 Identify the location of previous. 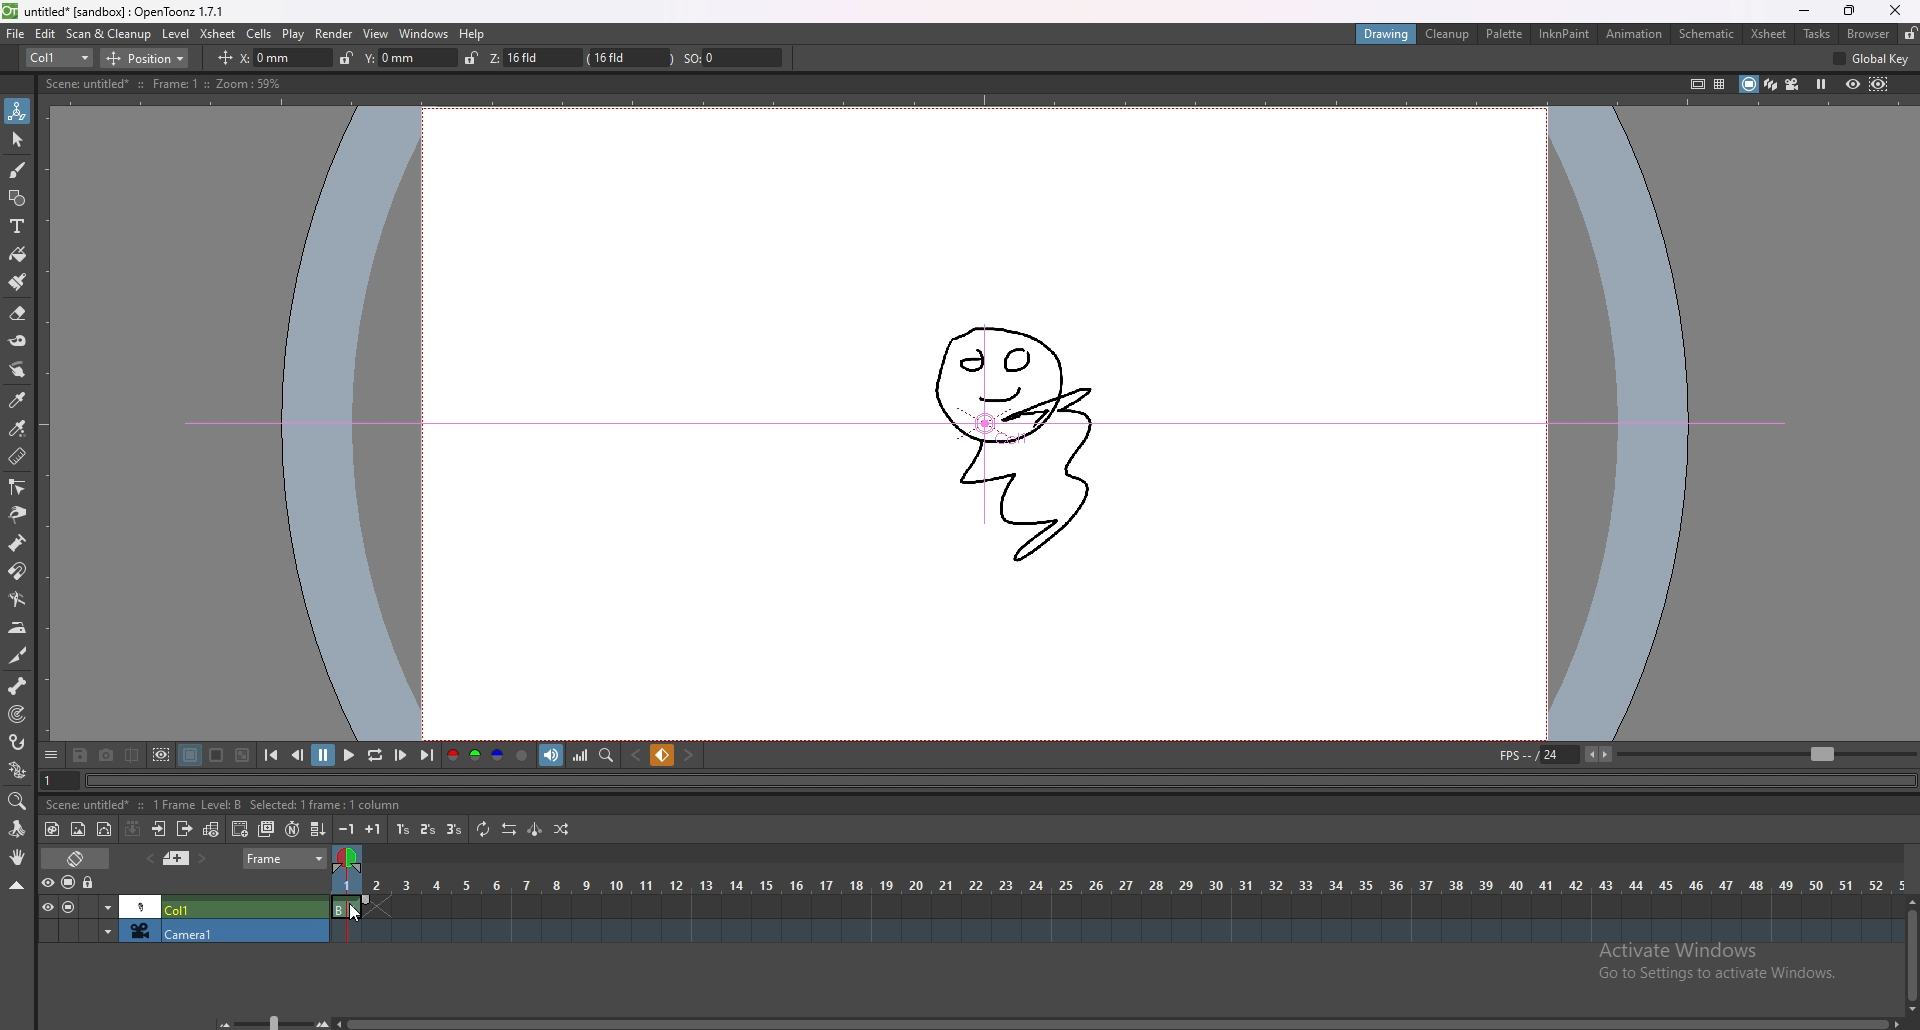
(298, 756).